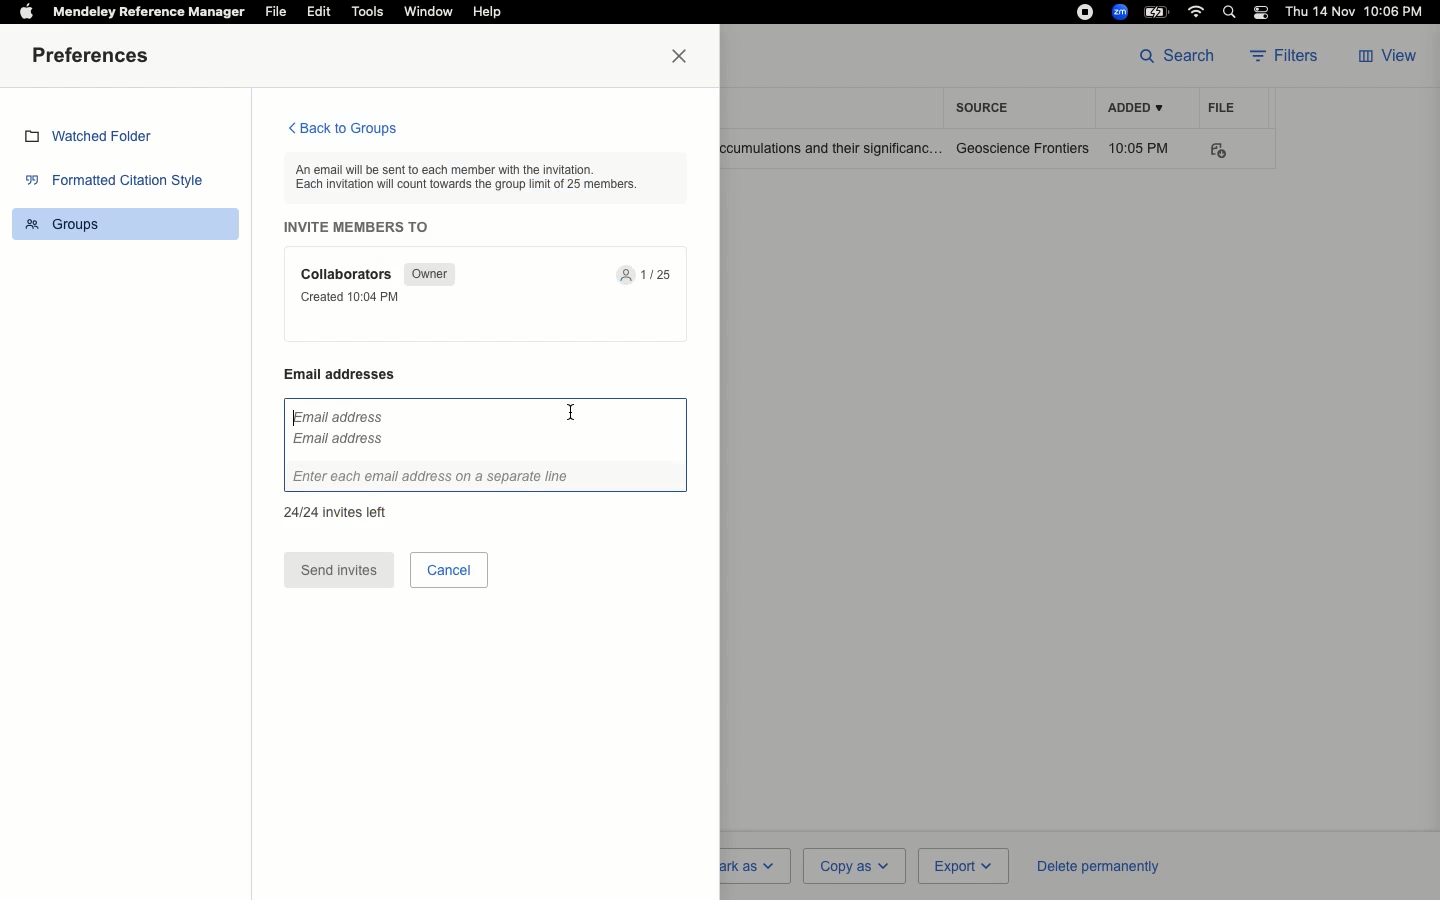 The width and height of the screenshot is (1440, 900). Describe the element at coordinates (1159, 11) in the screenshot. I see `Charge` at that location.